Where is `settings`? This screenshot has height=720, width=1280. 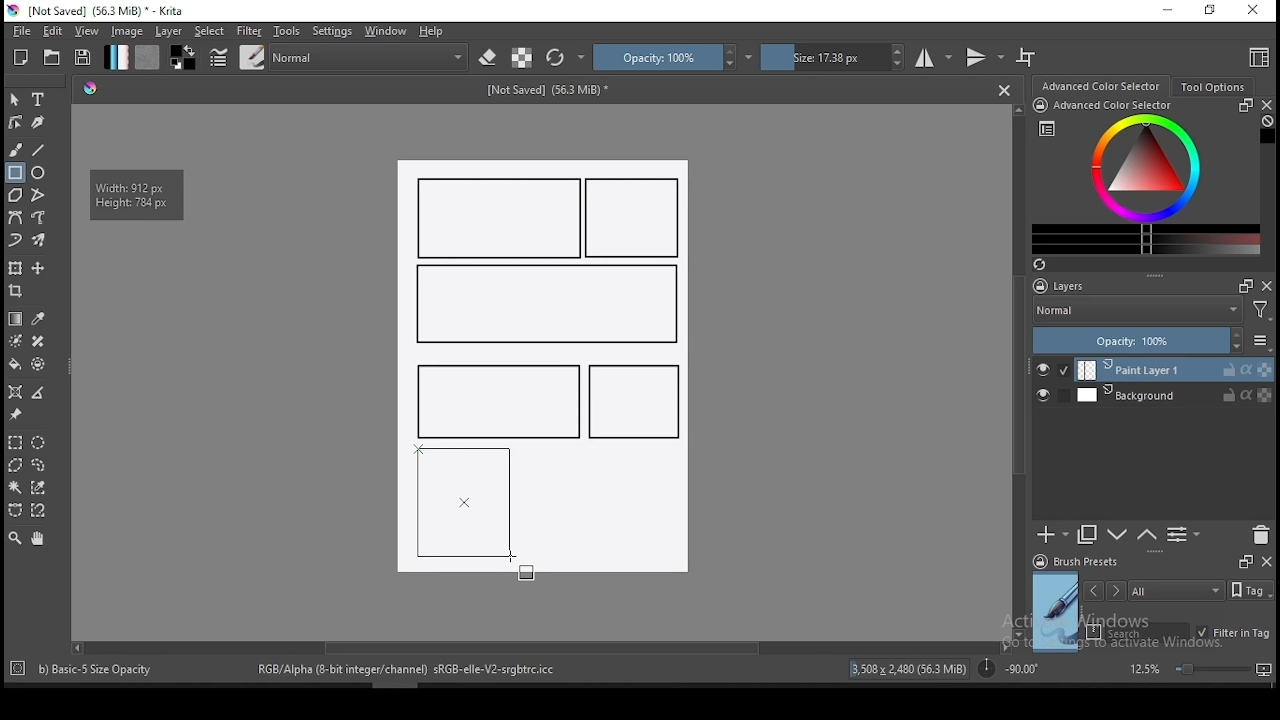 settings is located at coordinates (332, 31).